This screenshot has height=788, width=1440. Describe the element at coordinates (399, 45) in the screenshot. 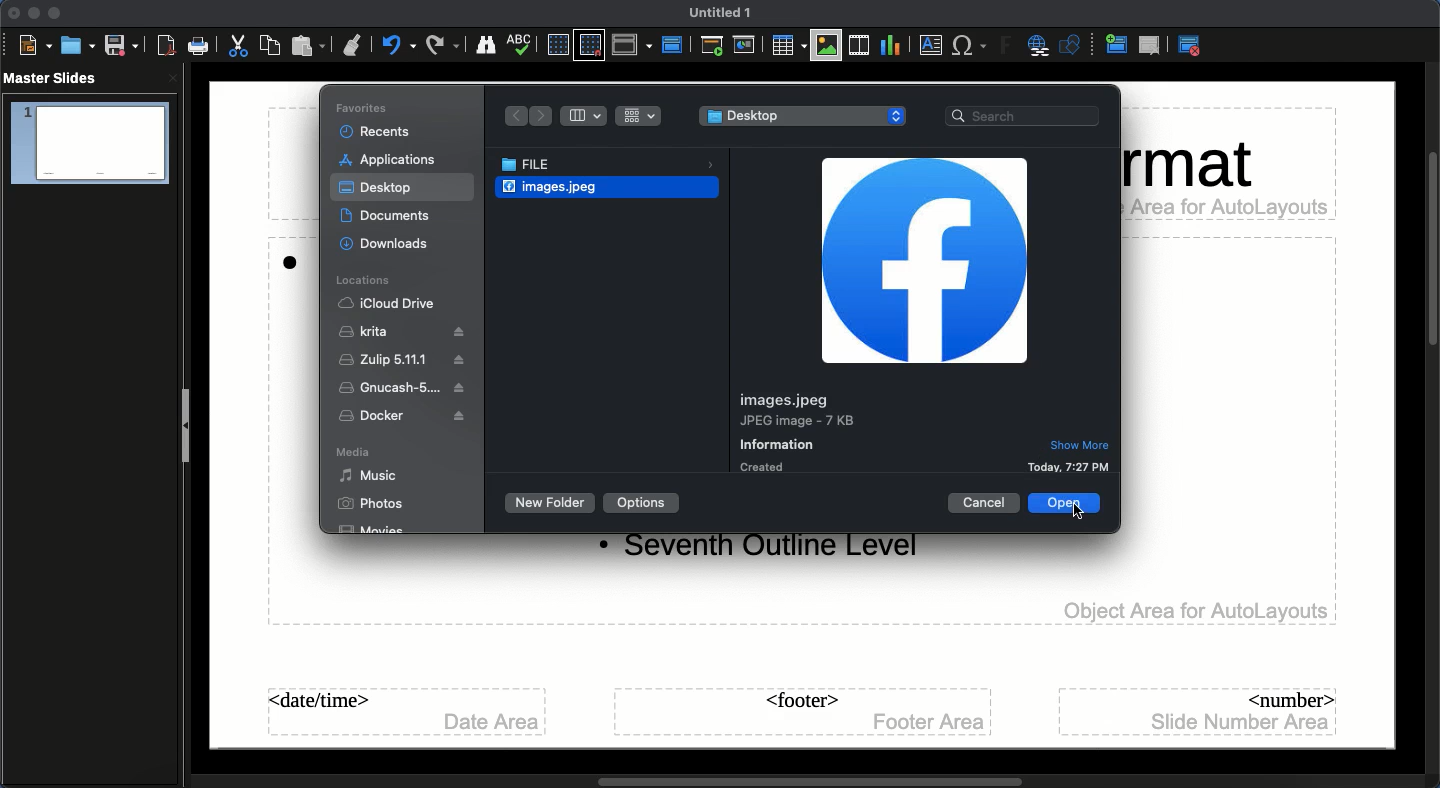

I see `Undo` at that location.